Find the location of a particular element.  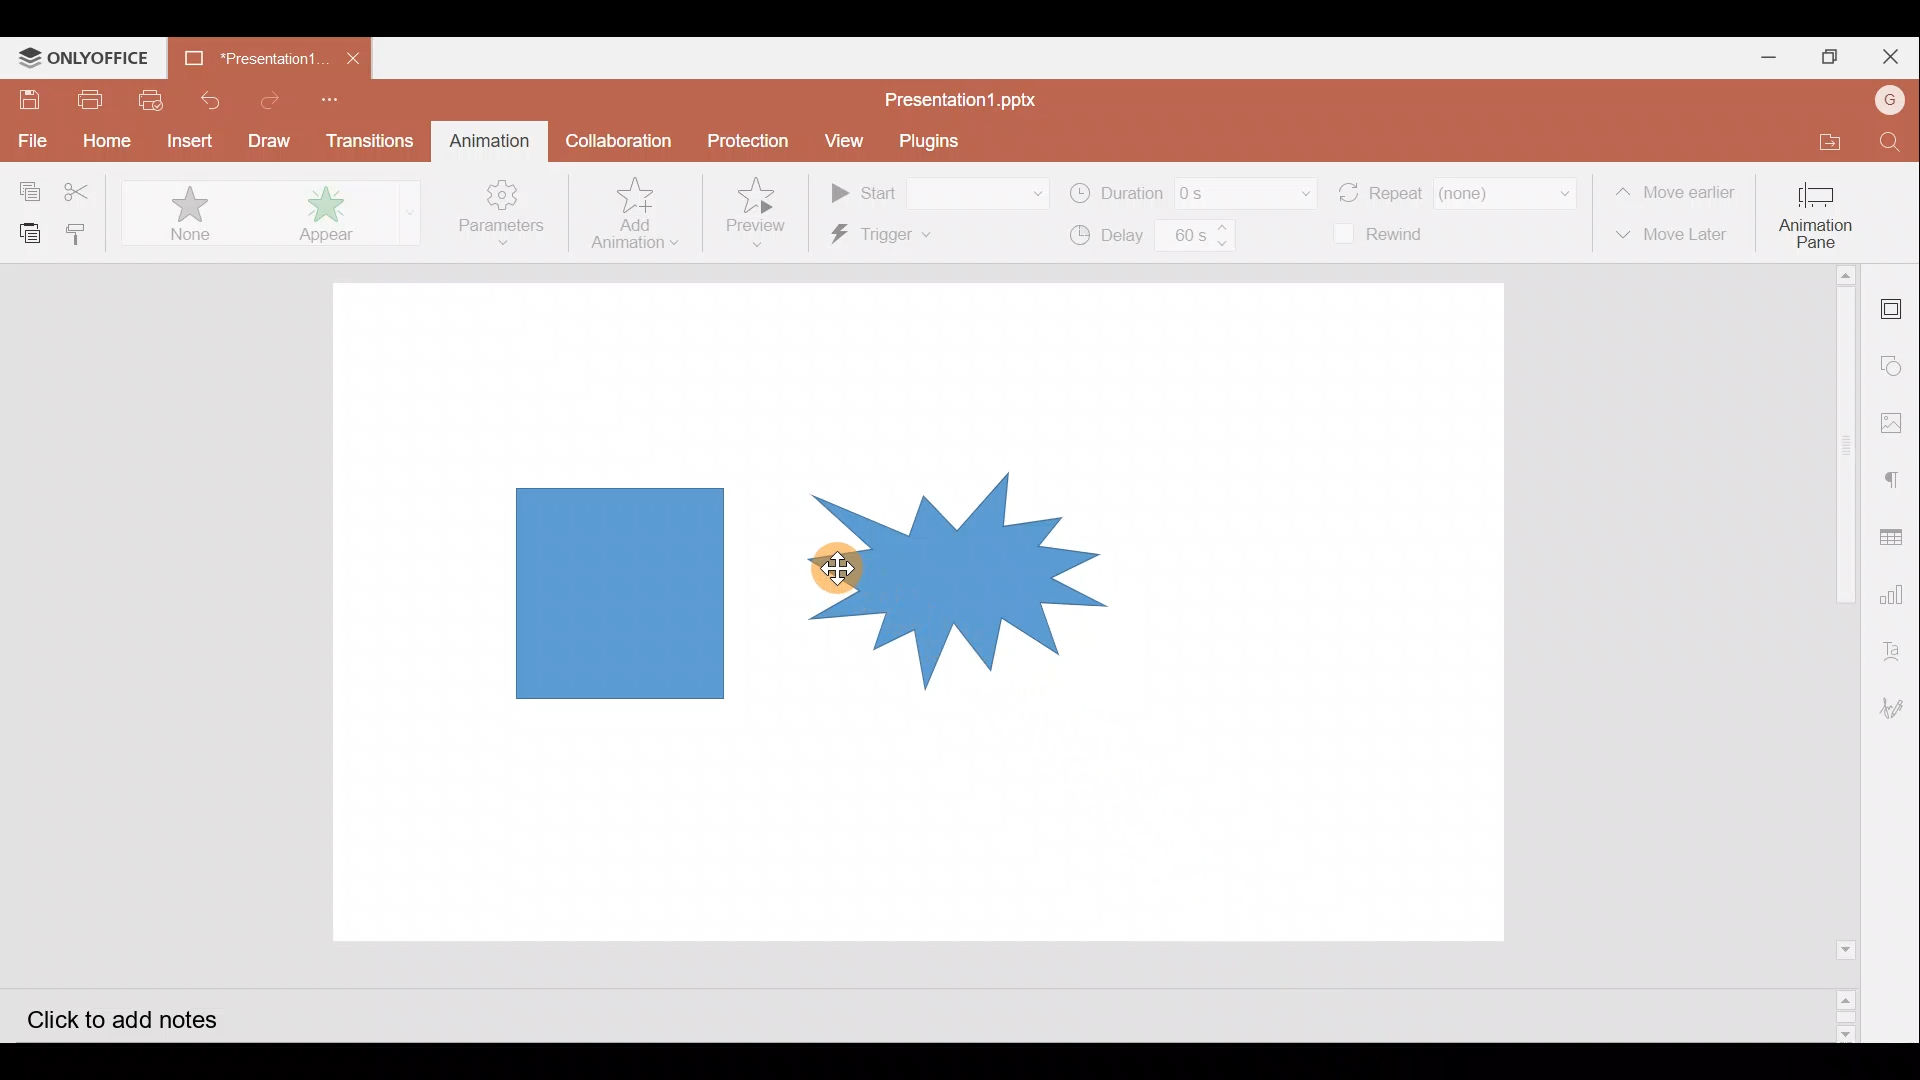

Rewind is located at coordinates (1390, 236).